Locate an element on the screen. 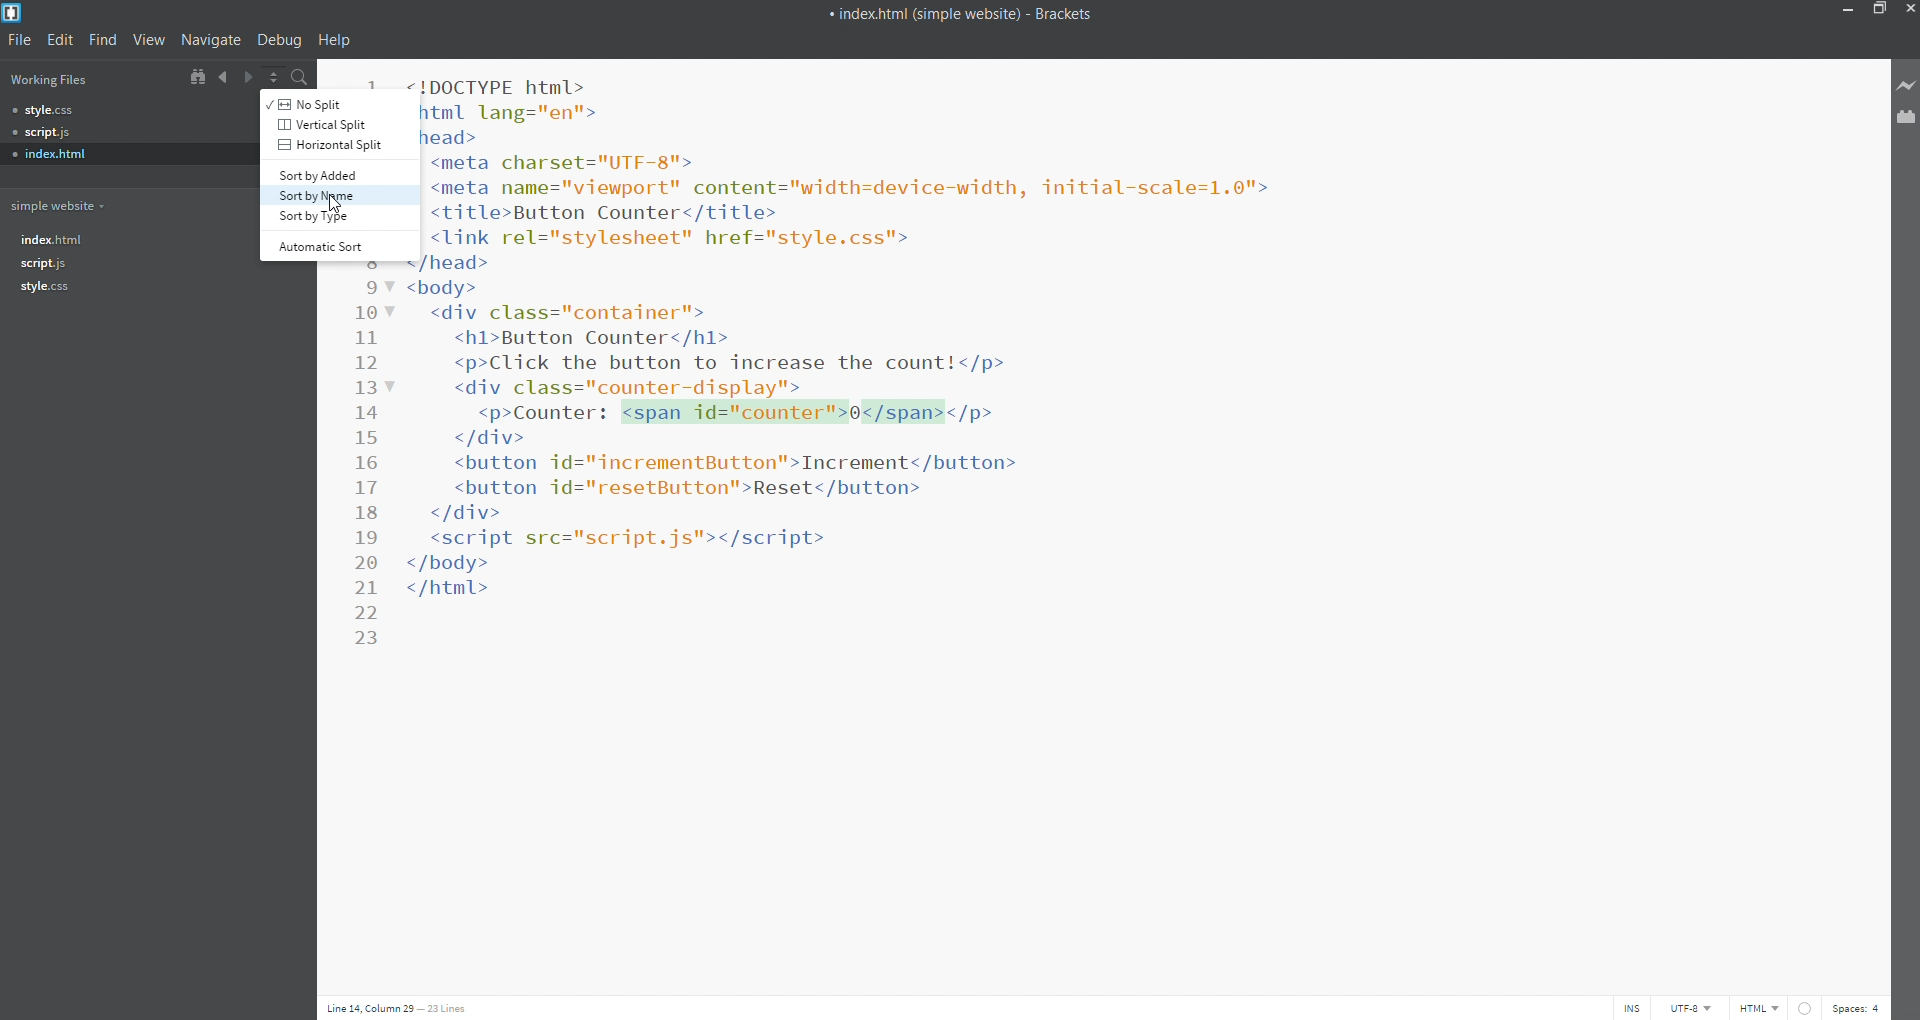 Image resolution: width=1920 pixels, height=1020 pixels. split icon is located at coordinates (272, 76).